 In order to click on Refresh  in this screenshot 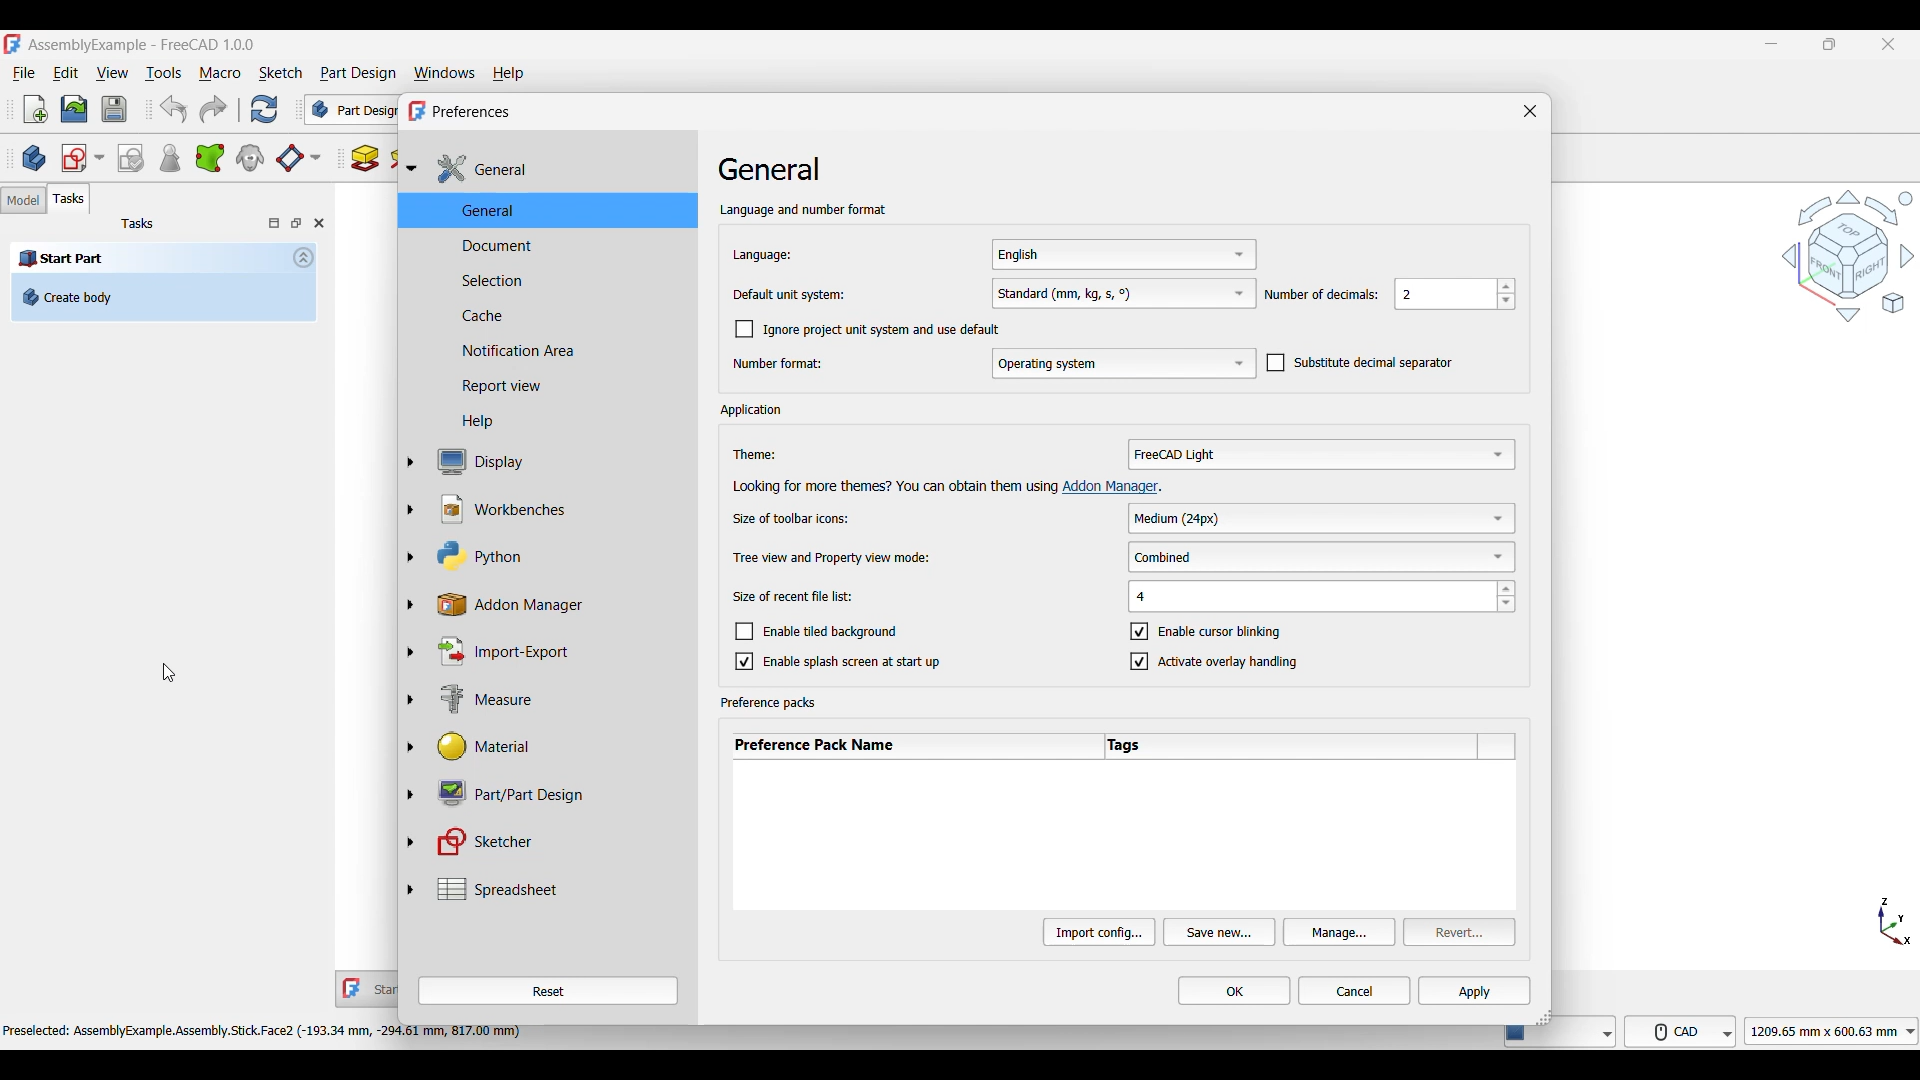, I will do `click(265, 109)`.